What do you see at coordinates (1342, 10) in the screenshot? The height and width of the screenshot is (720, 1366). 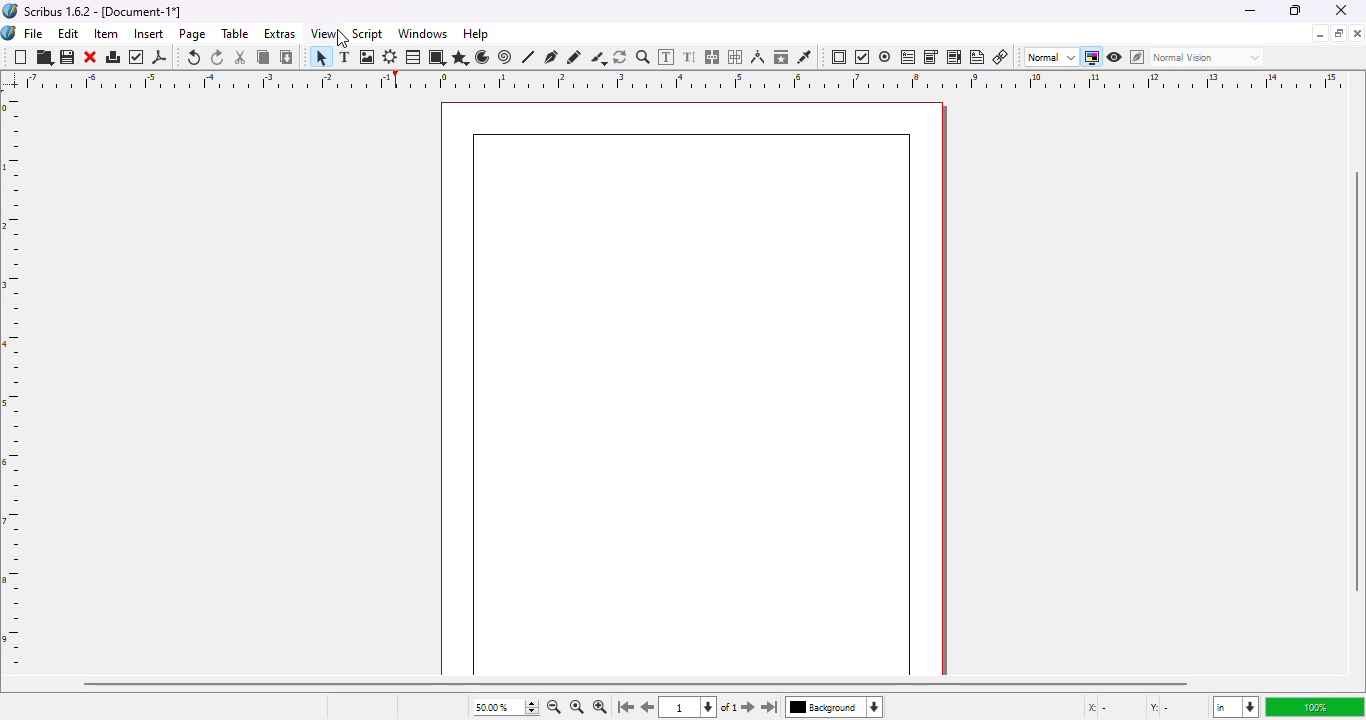 I see `close` at bounding box center [1342, 10].